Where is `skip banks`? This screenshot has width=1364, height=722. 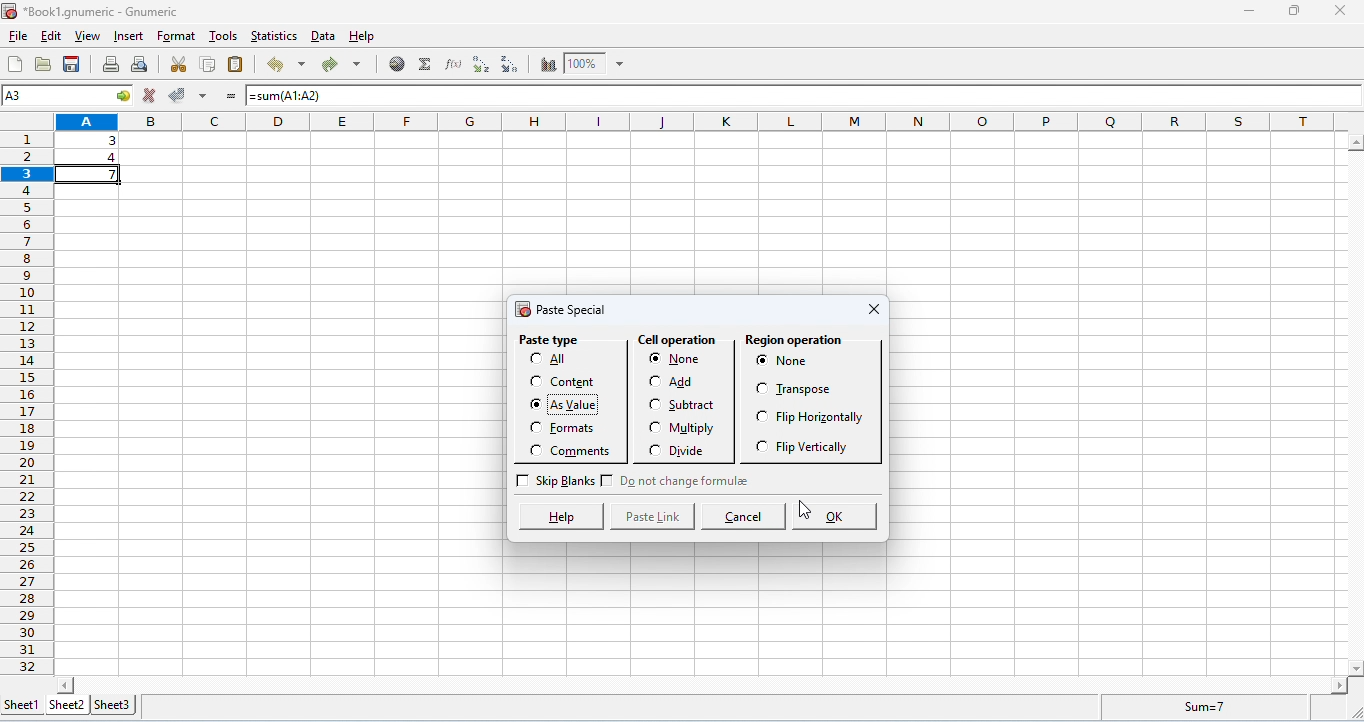 skip banks is located at coordinates (565, 482).